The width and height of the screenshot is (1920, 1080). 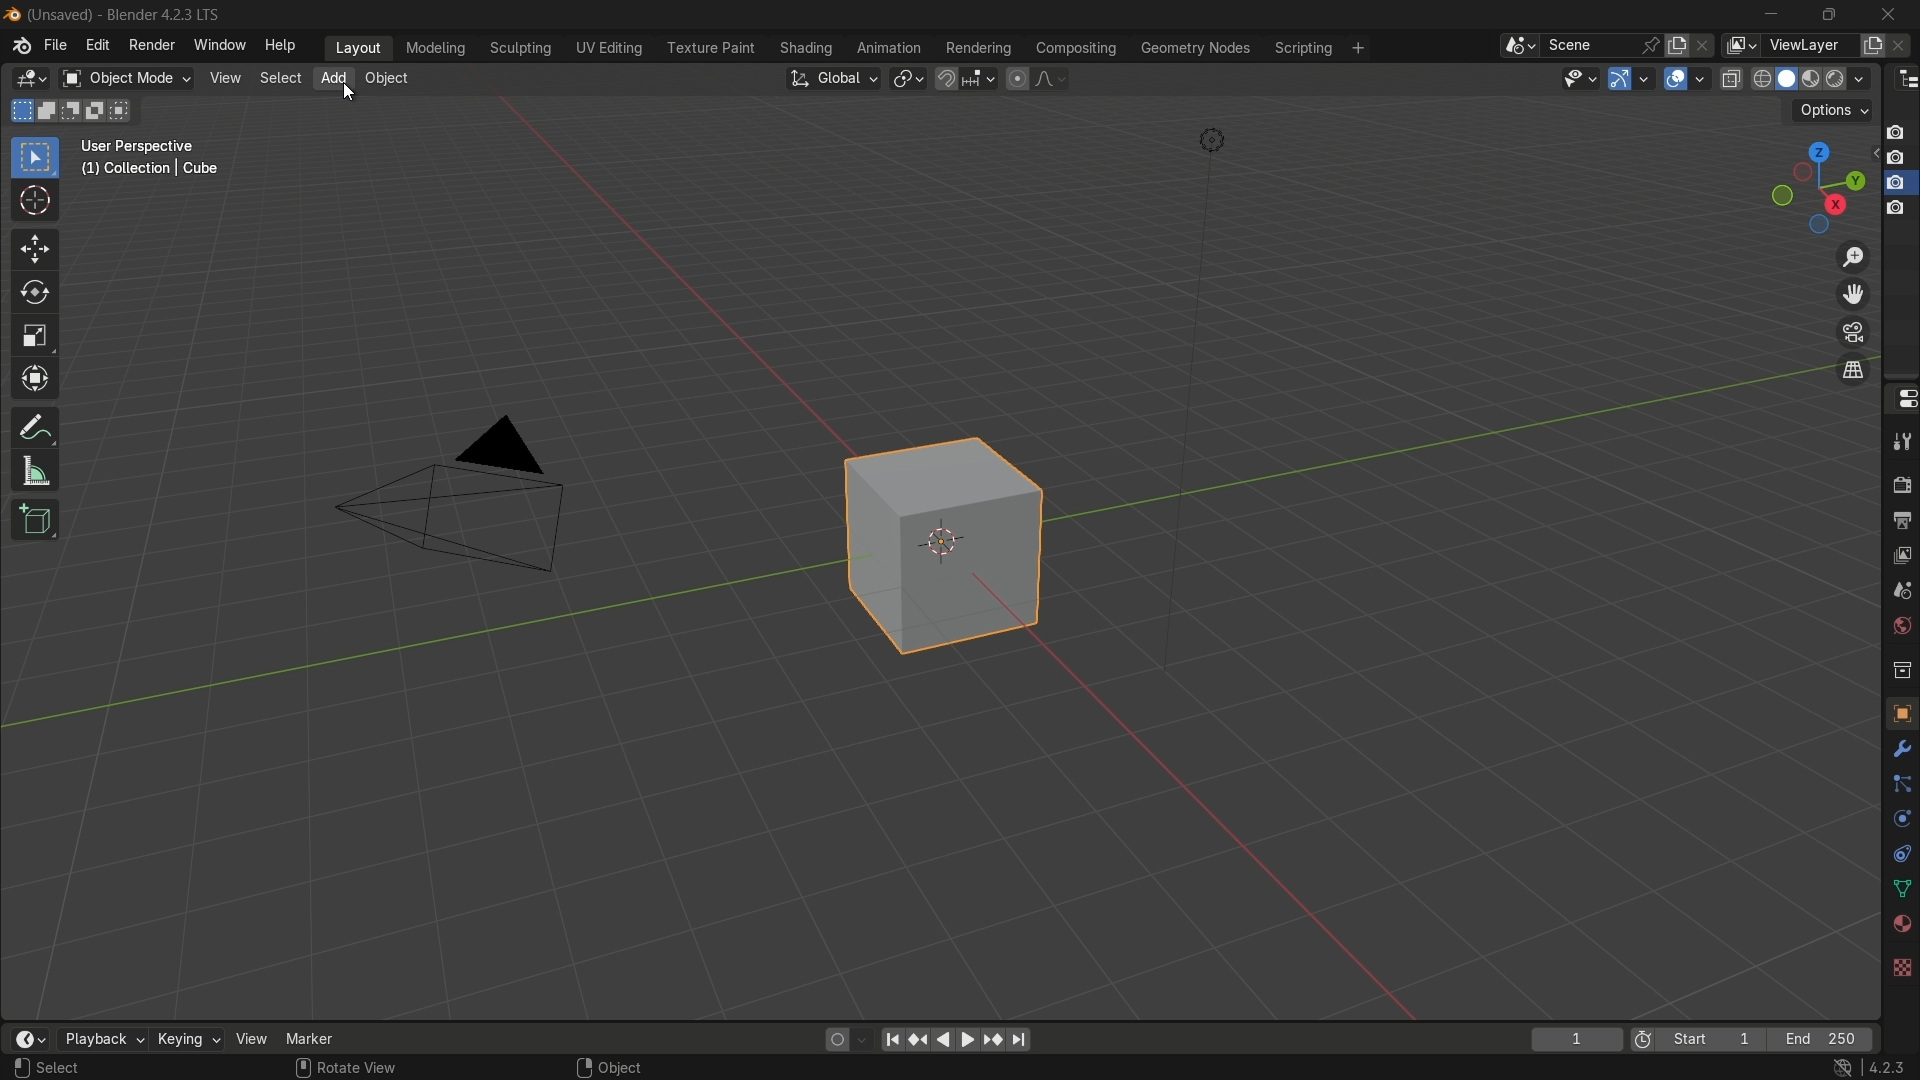 I want to click on modeling, so click(x=436, y=49).